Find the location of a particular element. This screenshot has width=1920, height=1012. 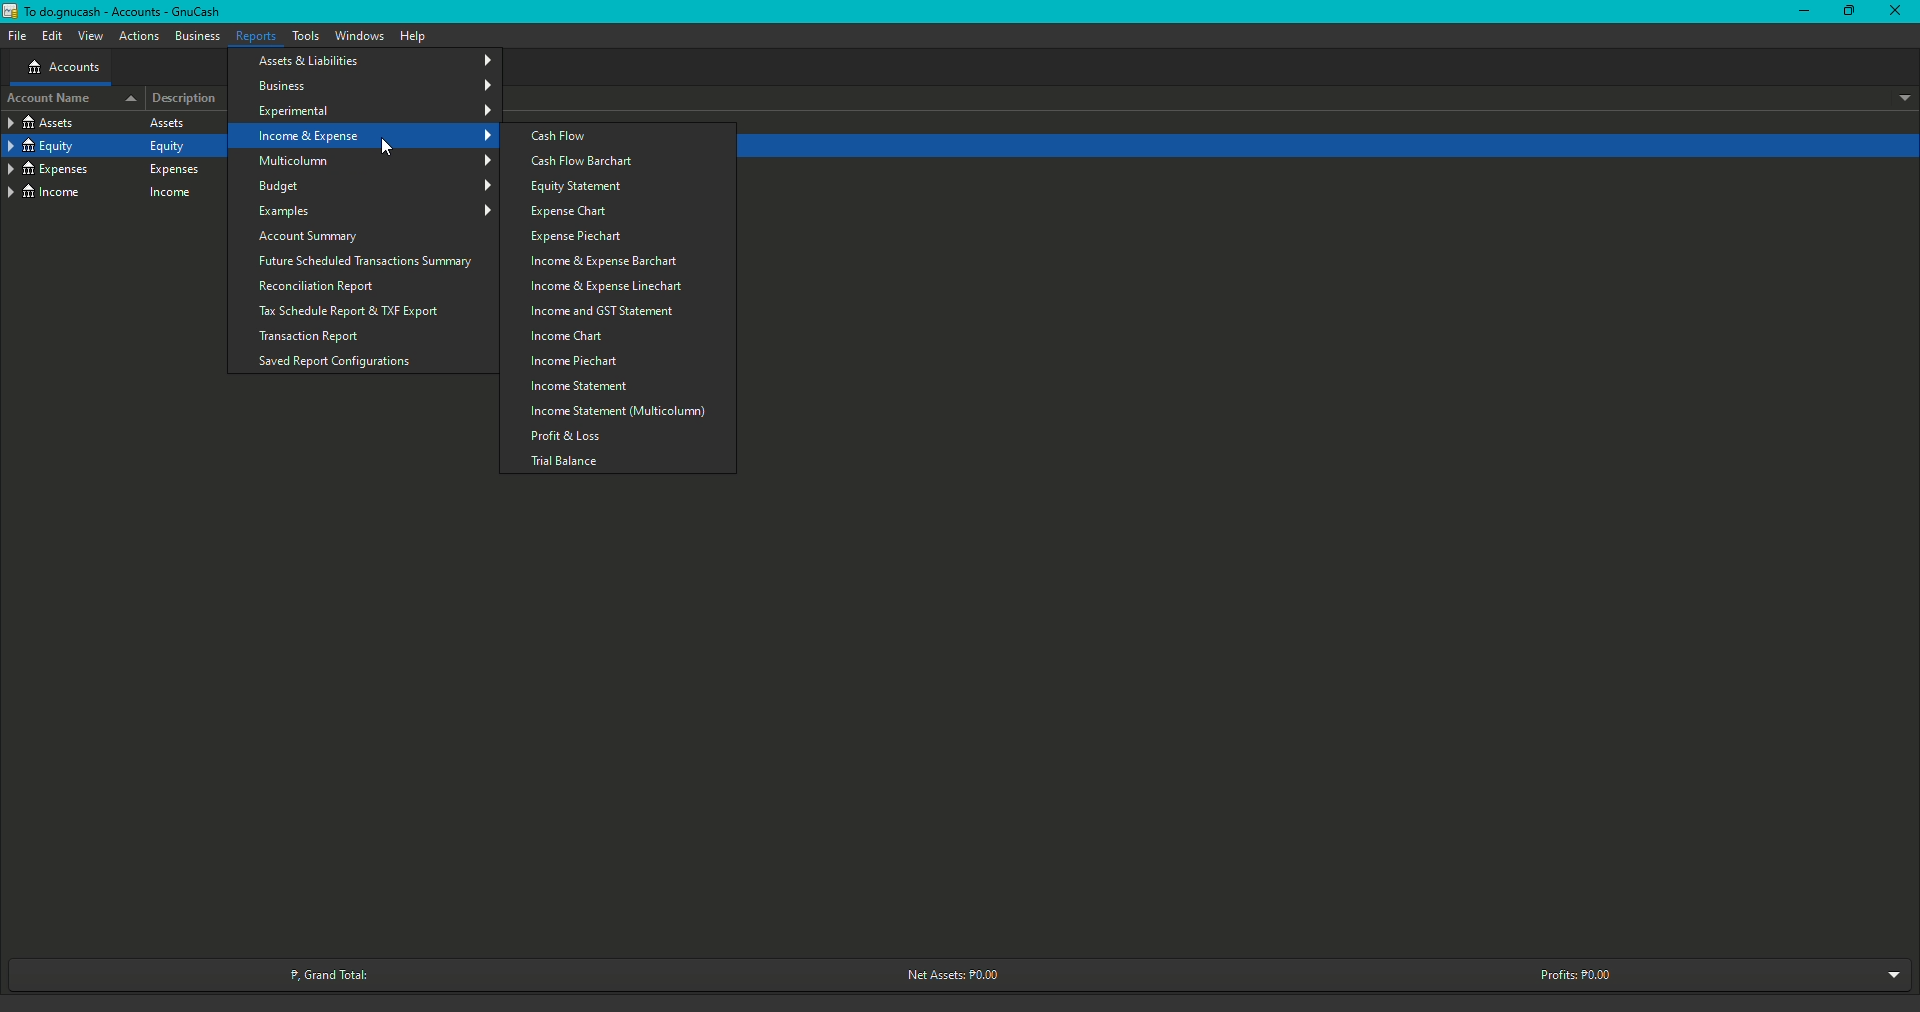

Cash Flow is located at coordinates (560, 134).